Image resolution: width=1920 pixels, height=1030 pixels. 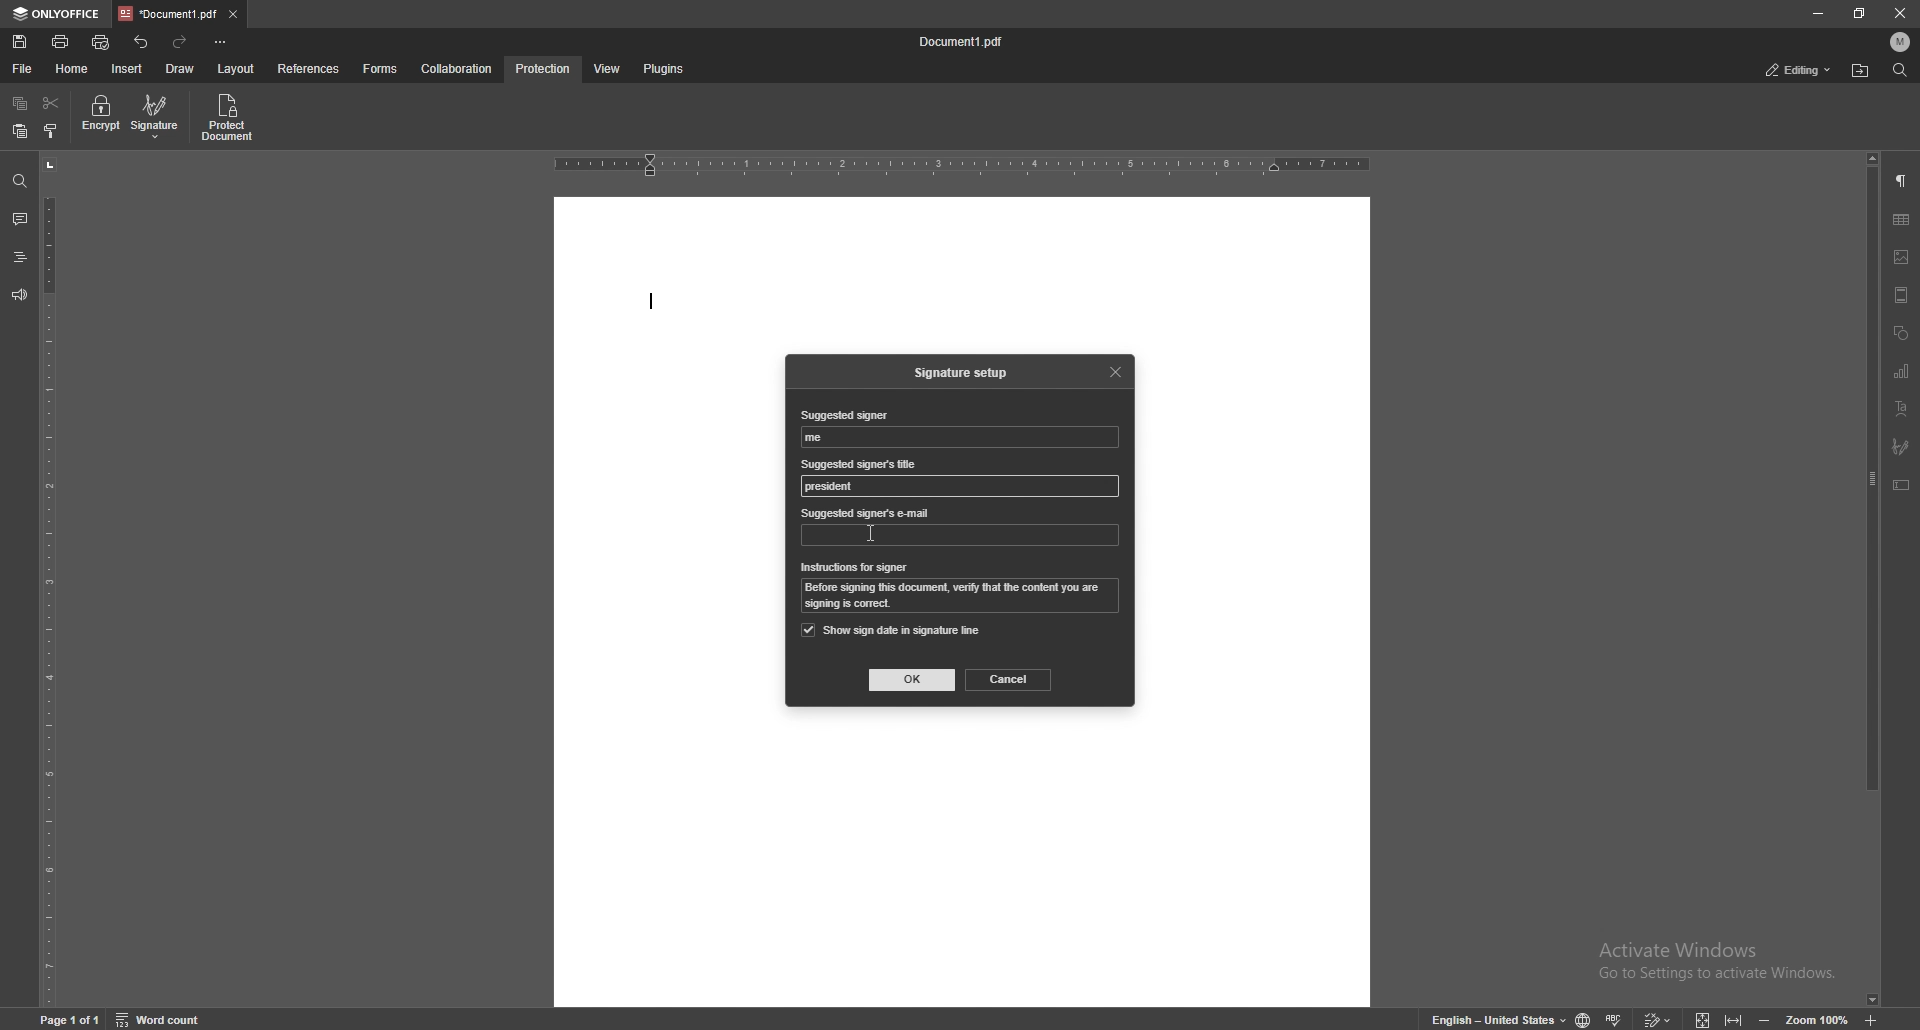 What do you see at coordinates (855, 568) in the screenshot?
I see `instrauctions for signer` at bounding box center [855, 568].